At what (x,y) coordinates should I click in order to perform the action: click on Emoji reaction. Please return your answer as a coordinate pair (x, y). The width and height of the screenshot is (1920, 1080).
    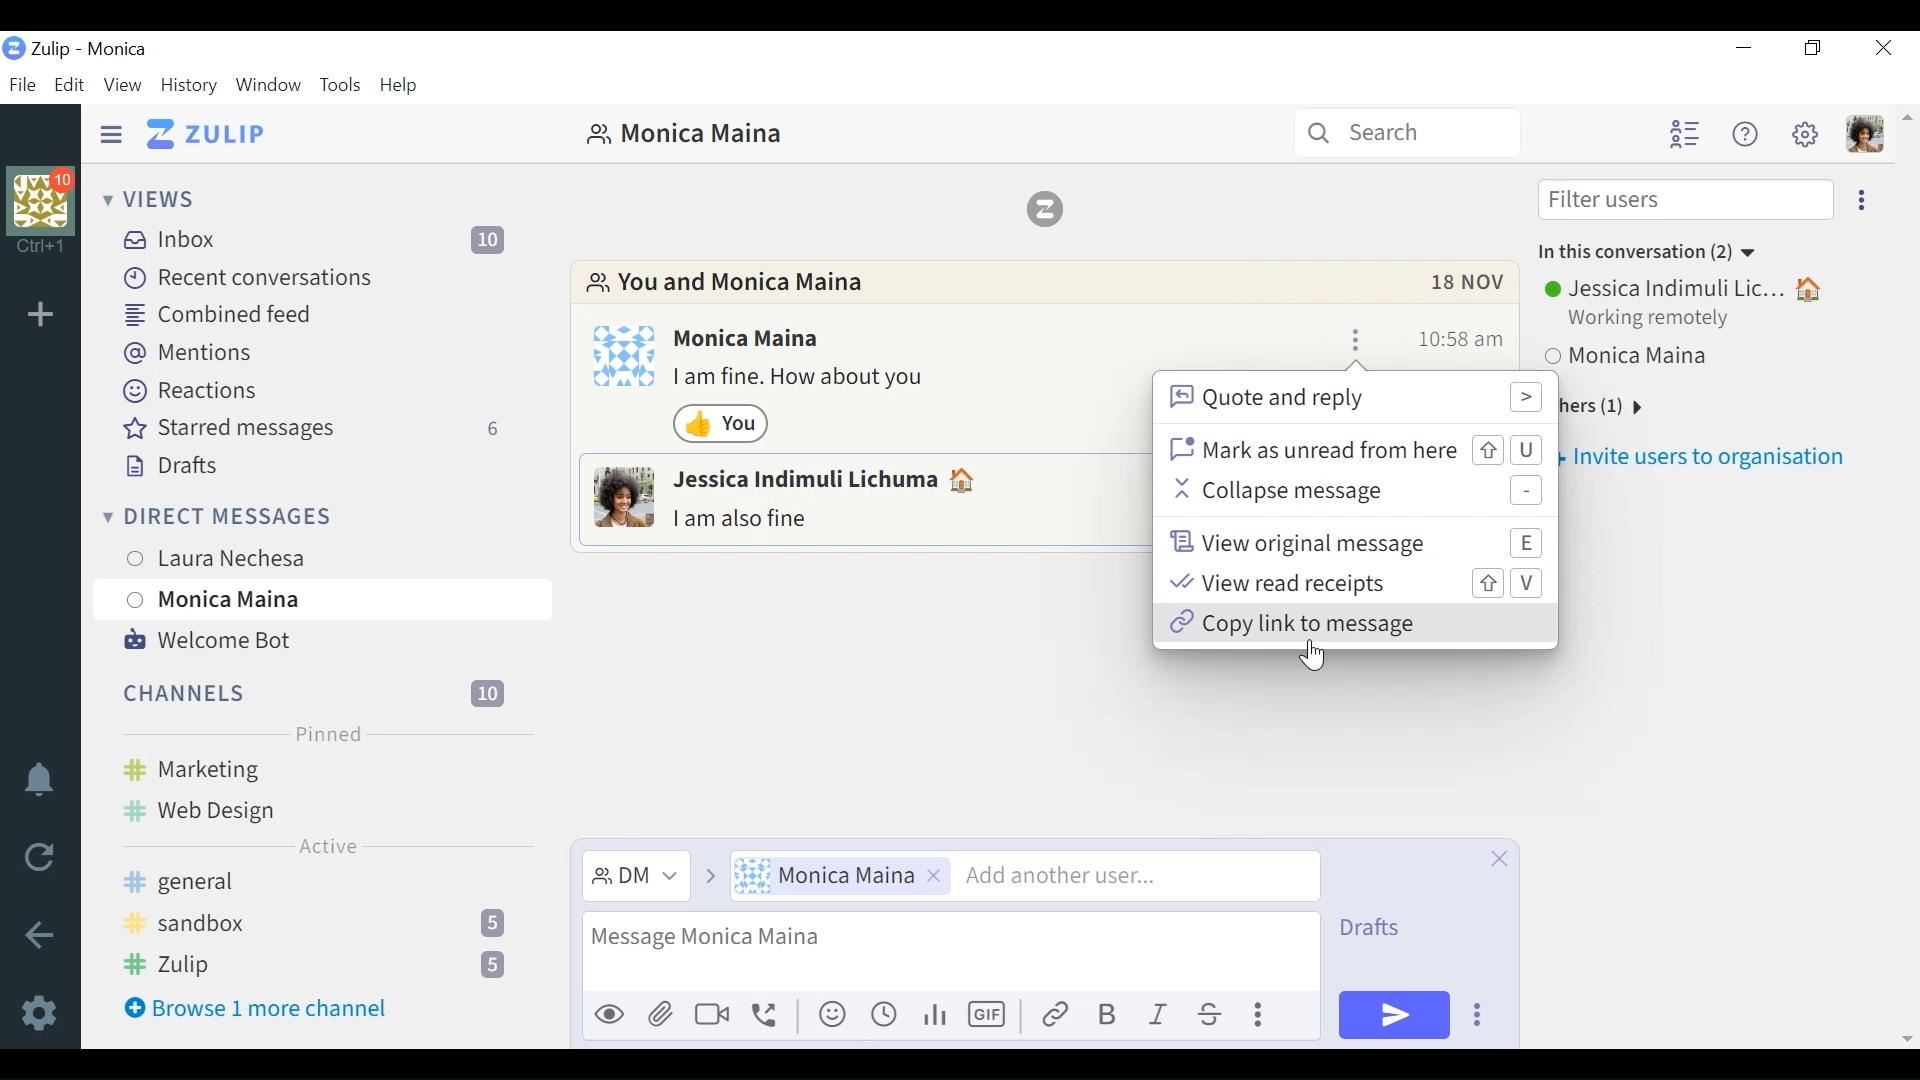
    Looking at the image, I should click on (722, 424).